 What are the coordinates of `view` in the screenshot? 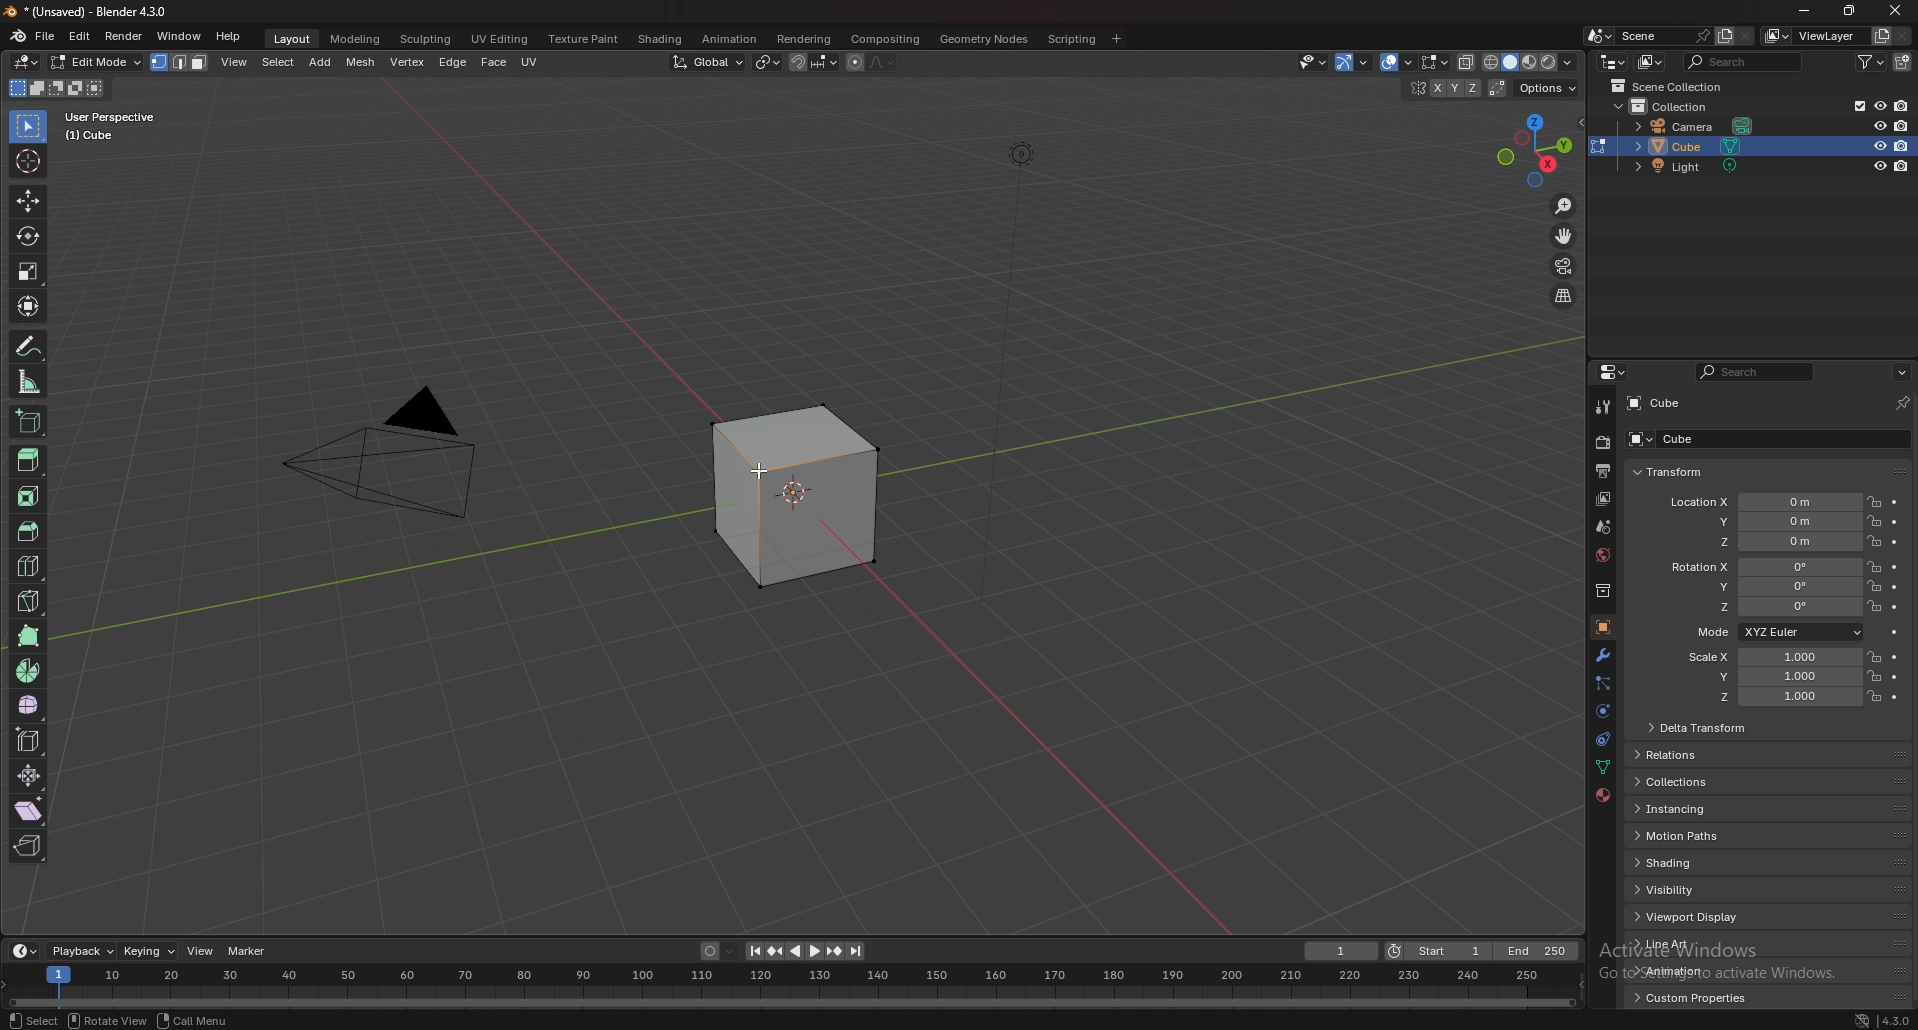 It's located at (235, 65).